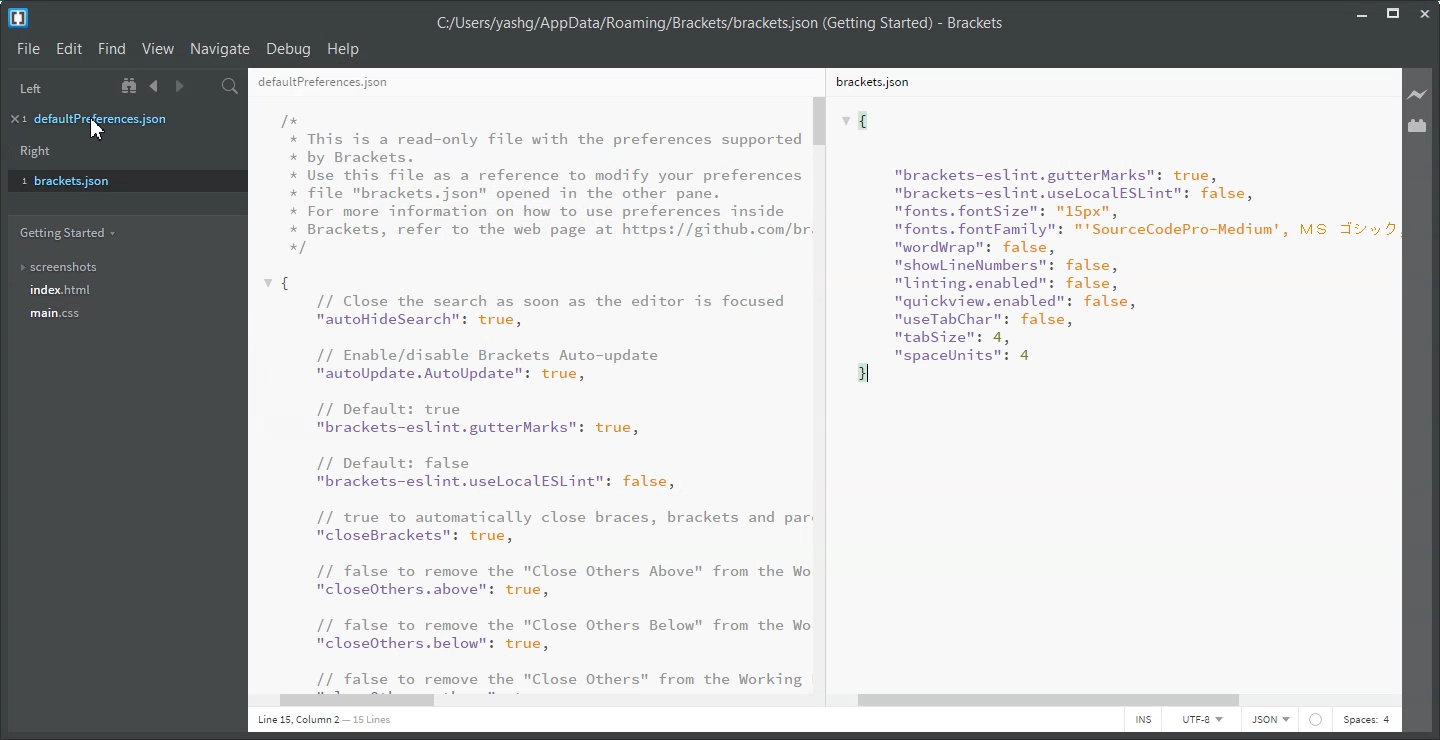 This screenshot has height=740, width=1440. What do you see at coordinates (70, 49) in the screenshot?
I see `Edit` at bounding box center [70, 49].